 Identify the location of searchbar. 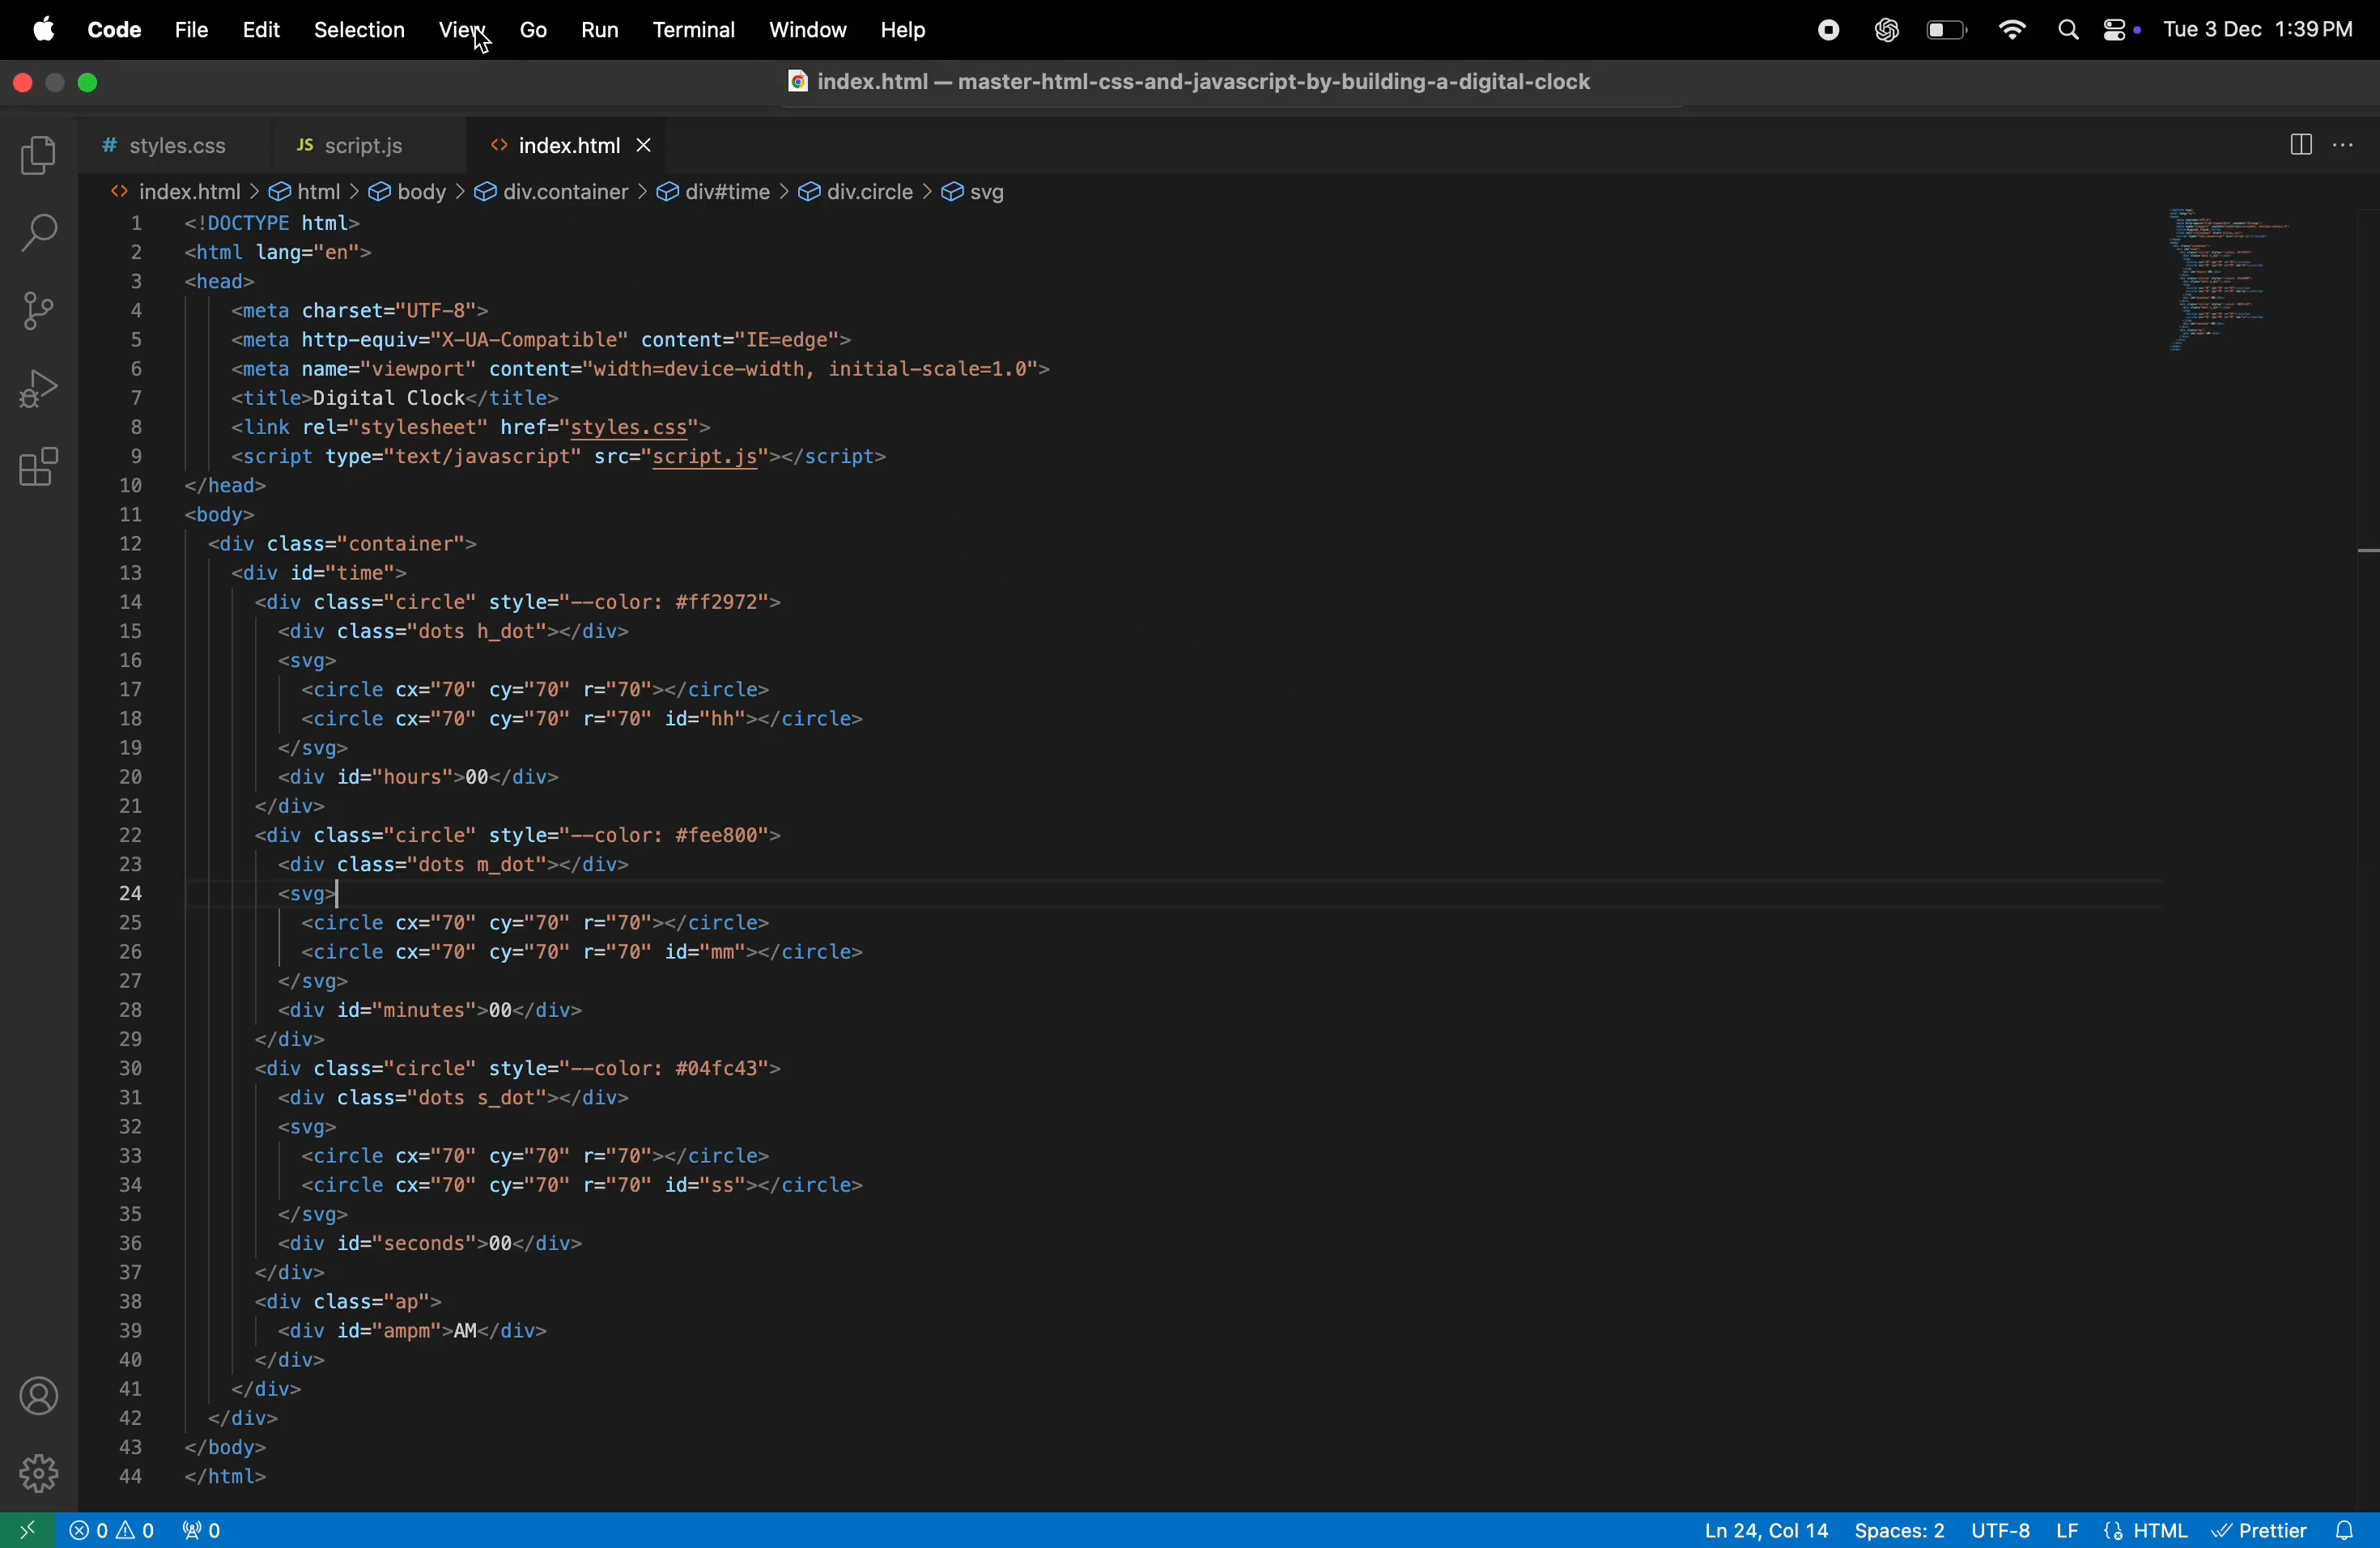
(34, 231).